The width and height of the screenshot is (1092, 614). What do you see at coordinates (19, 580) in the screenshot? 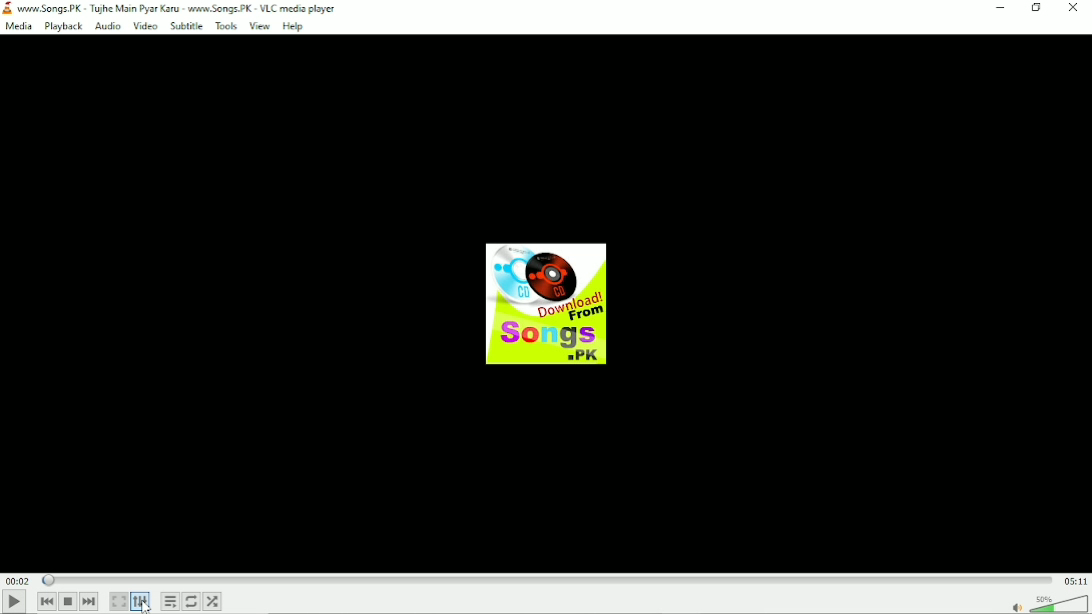
I see `Elapsed time` at bounding box center [19, 580].